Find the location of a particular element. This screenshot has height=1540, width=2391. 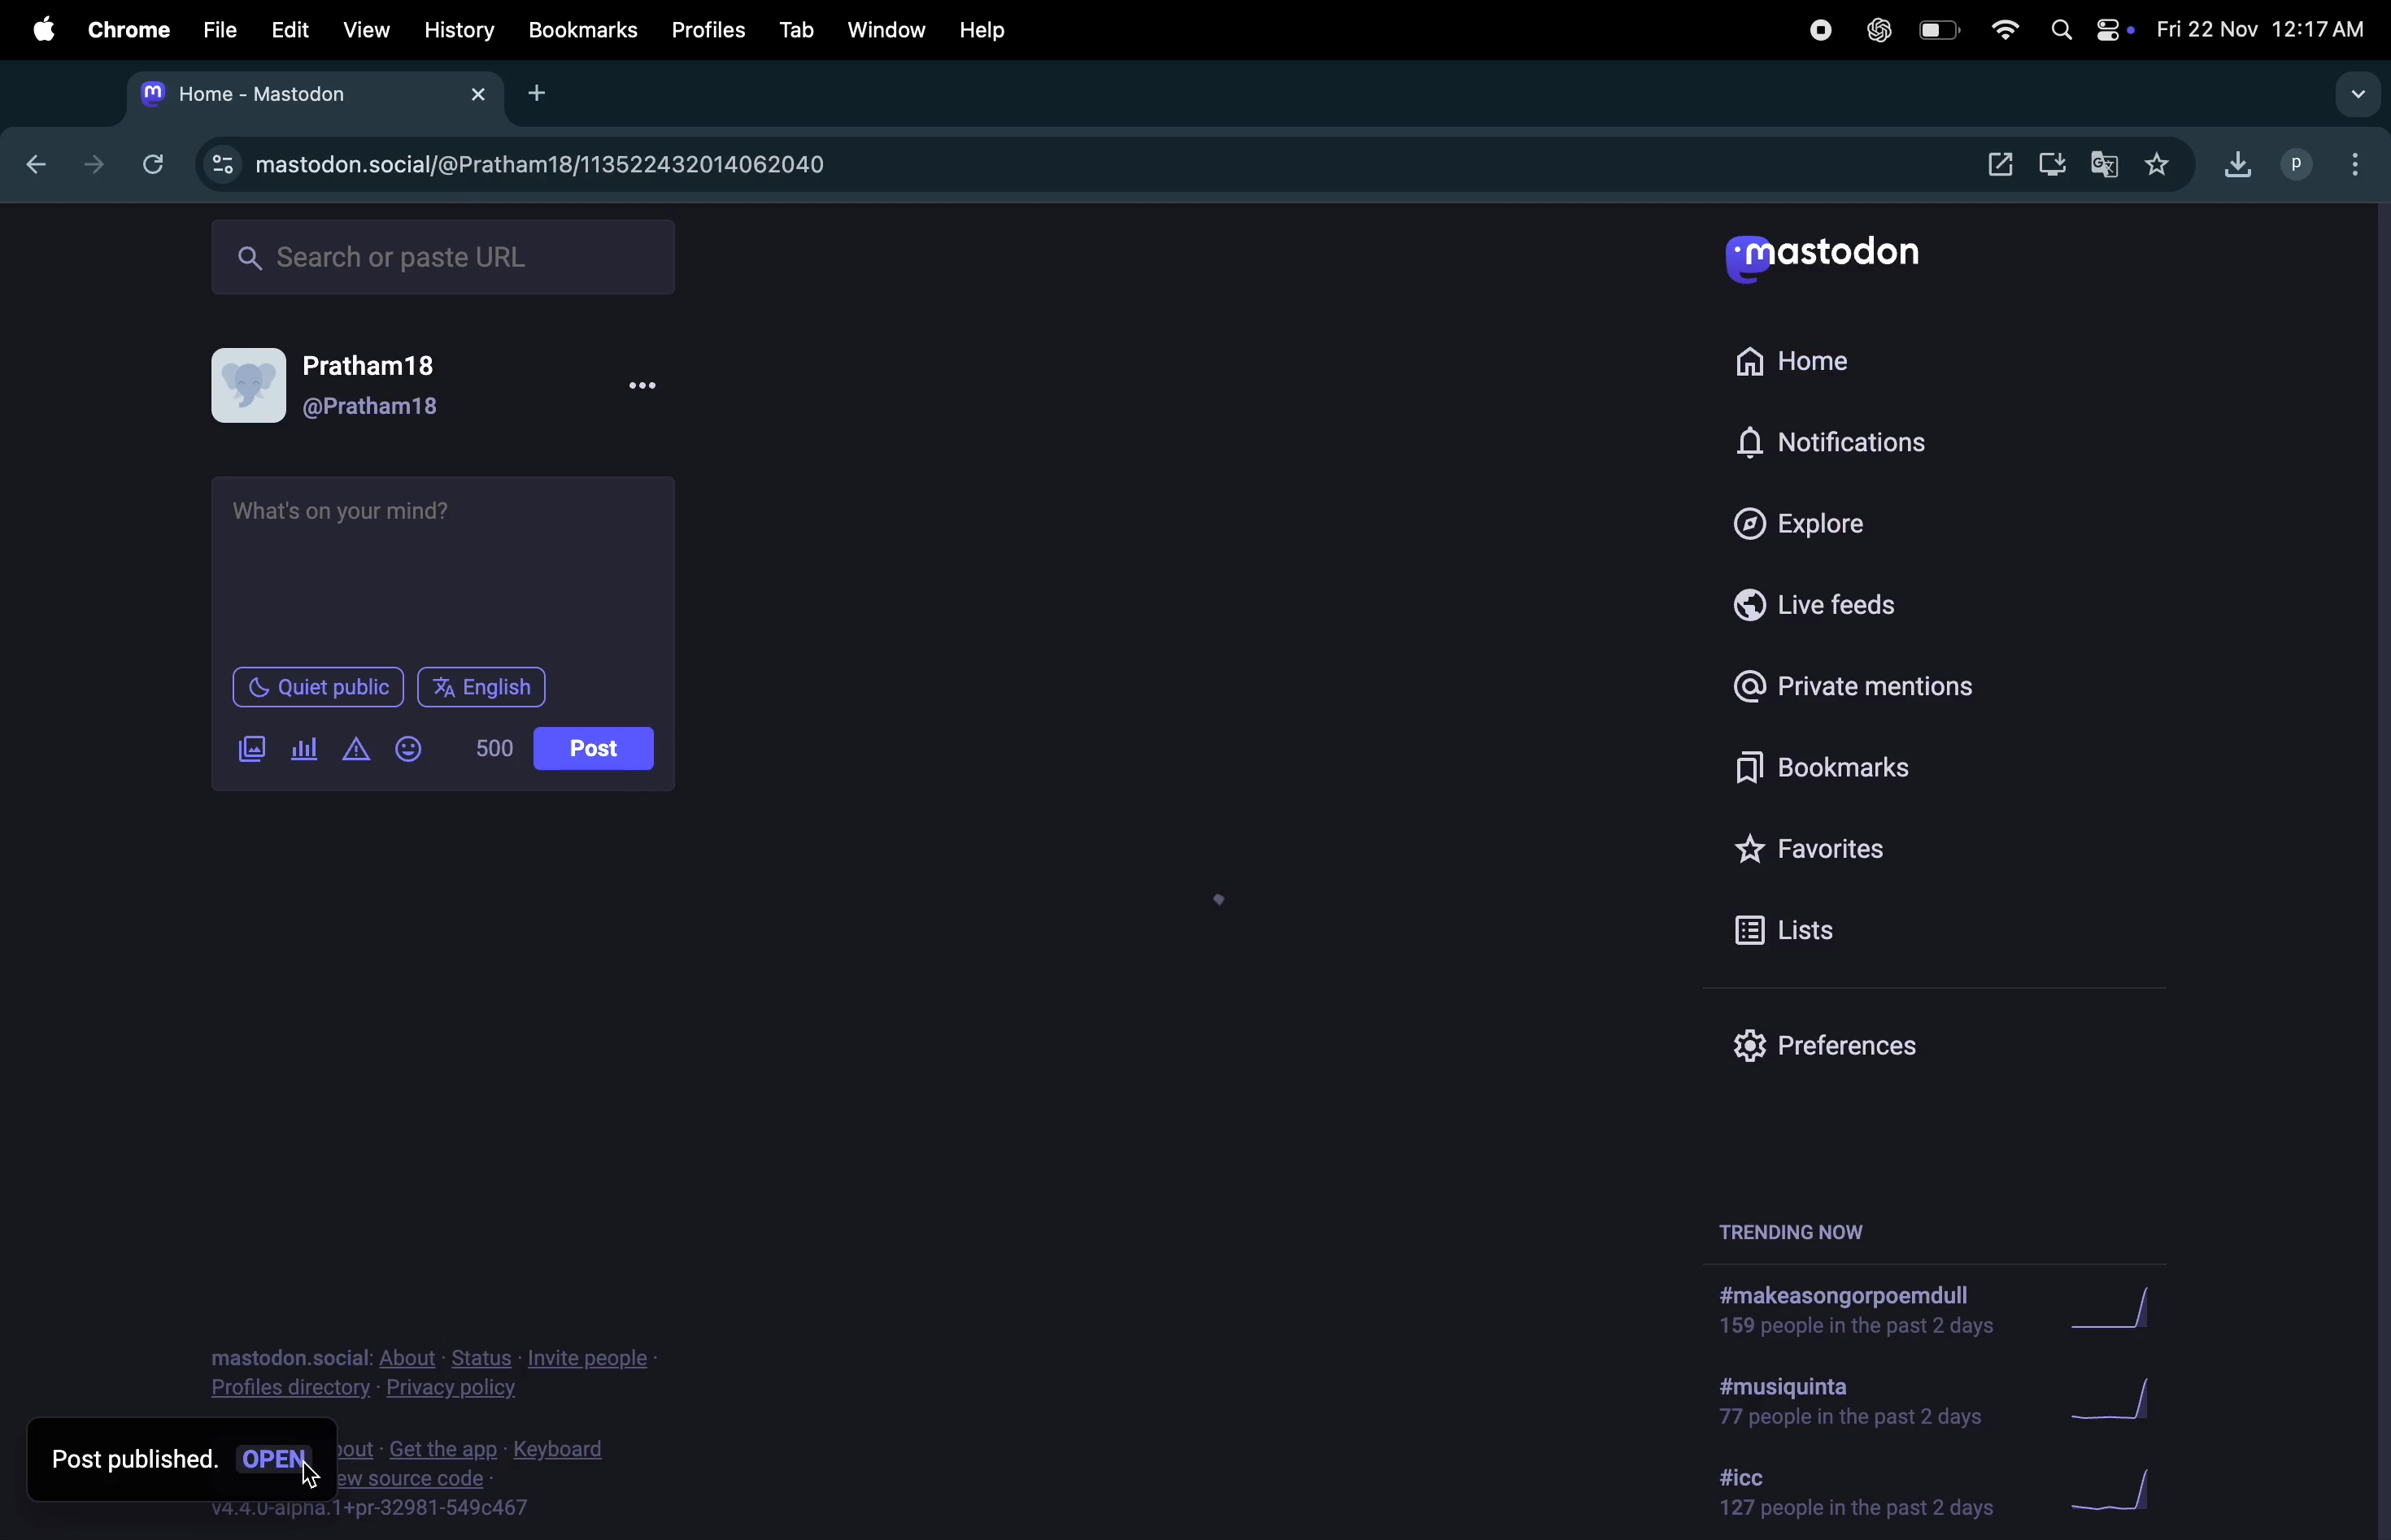

home is located at coordinates (782, 262).